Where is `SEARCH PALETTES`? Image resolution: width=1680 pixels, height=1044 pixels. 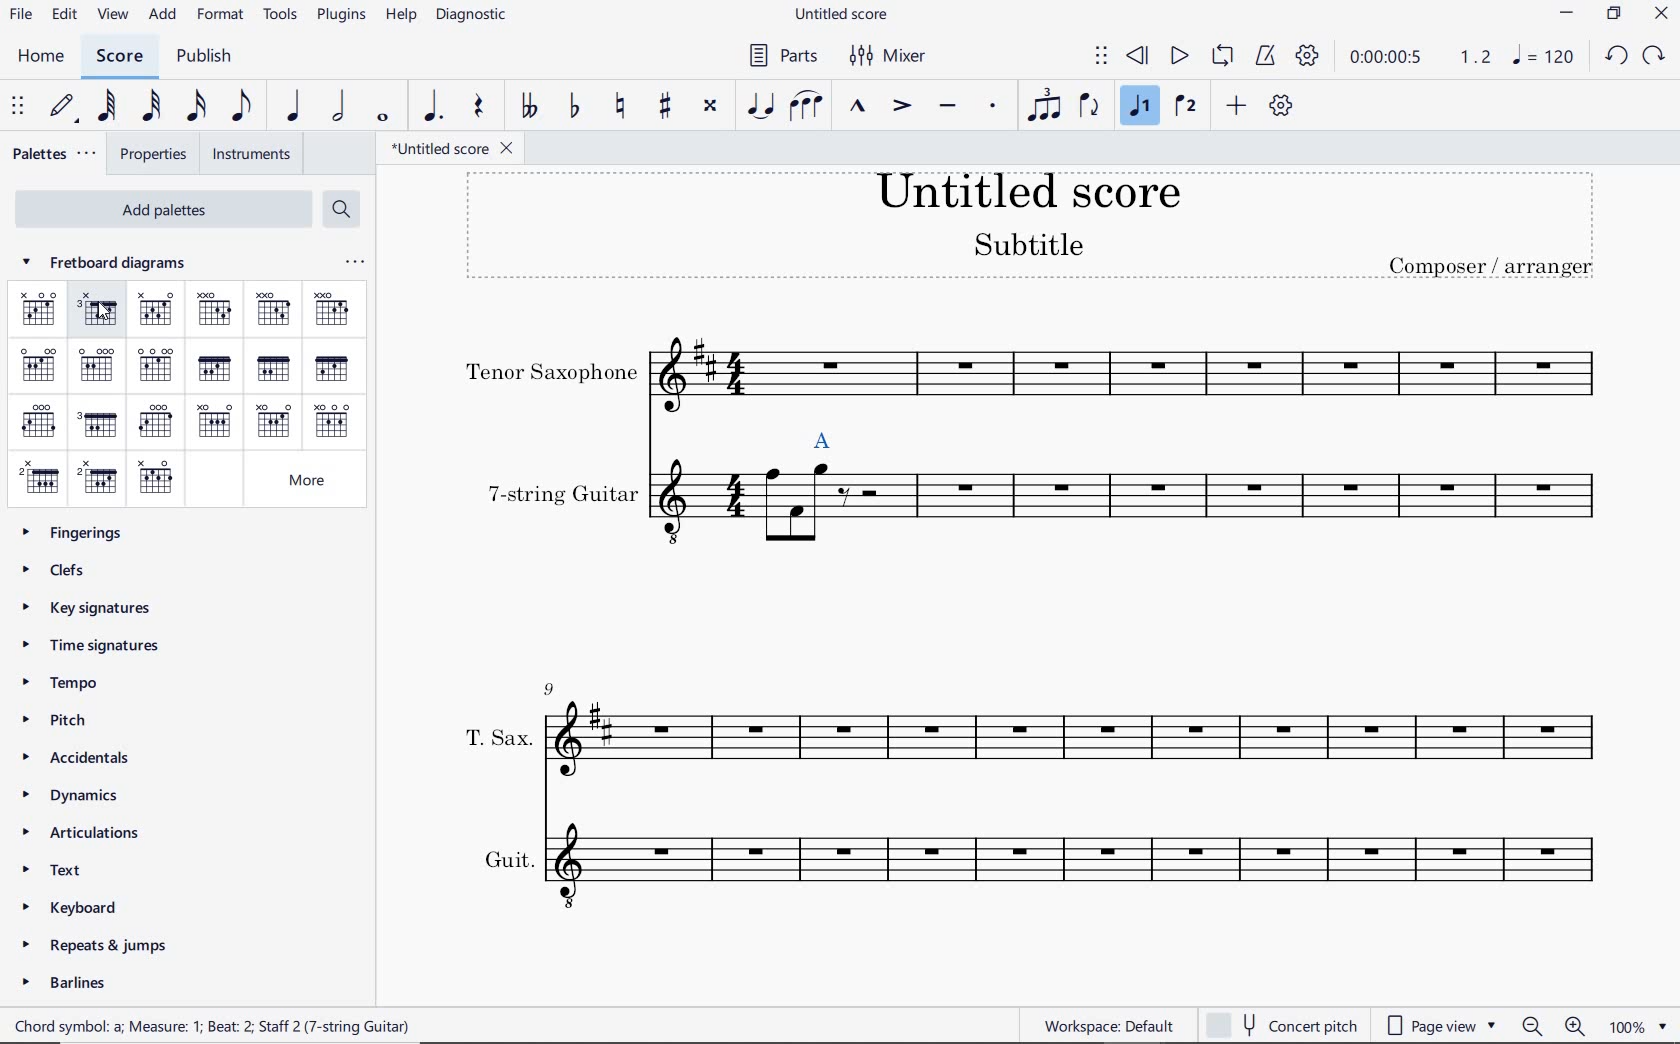
SEARCH PALETTES is located at coordinates (341, 210).